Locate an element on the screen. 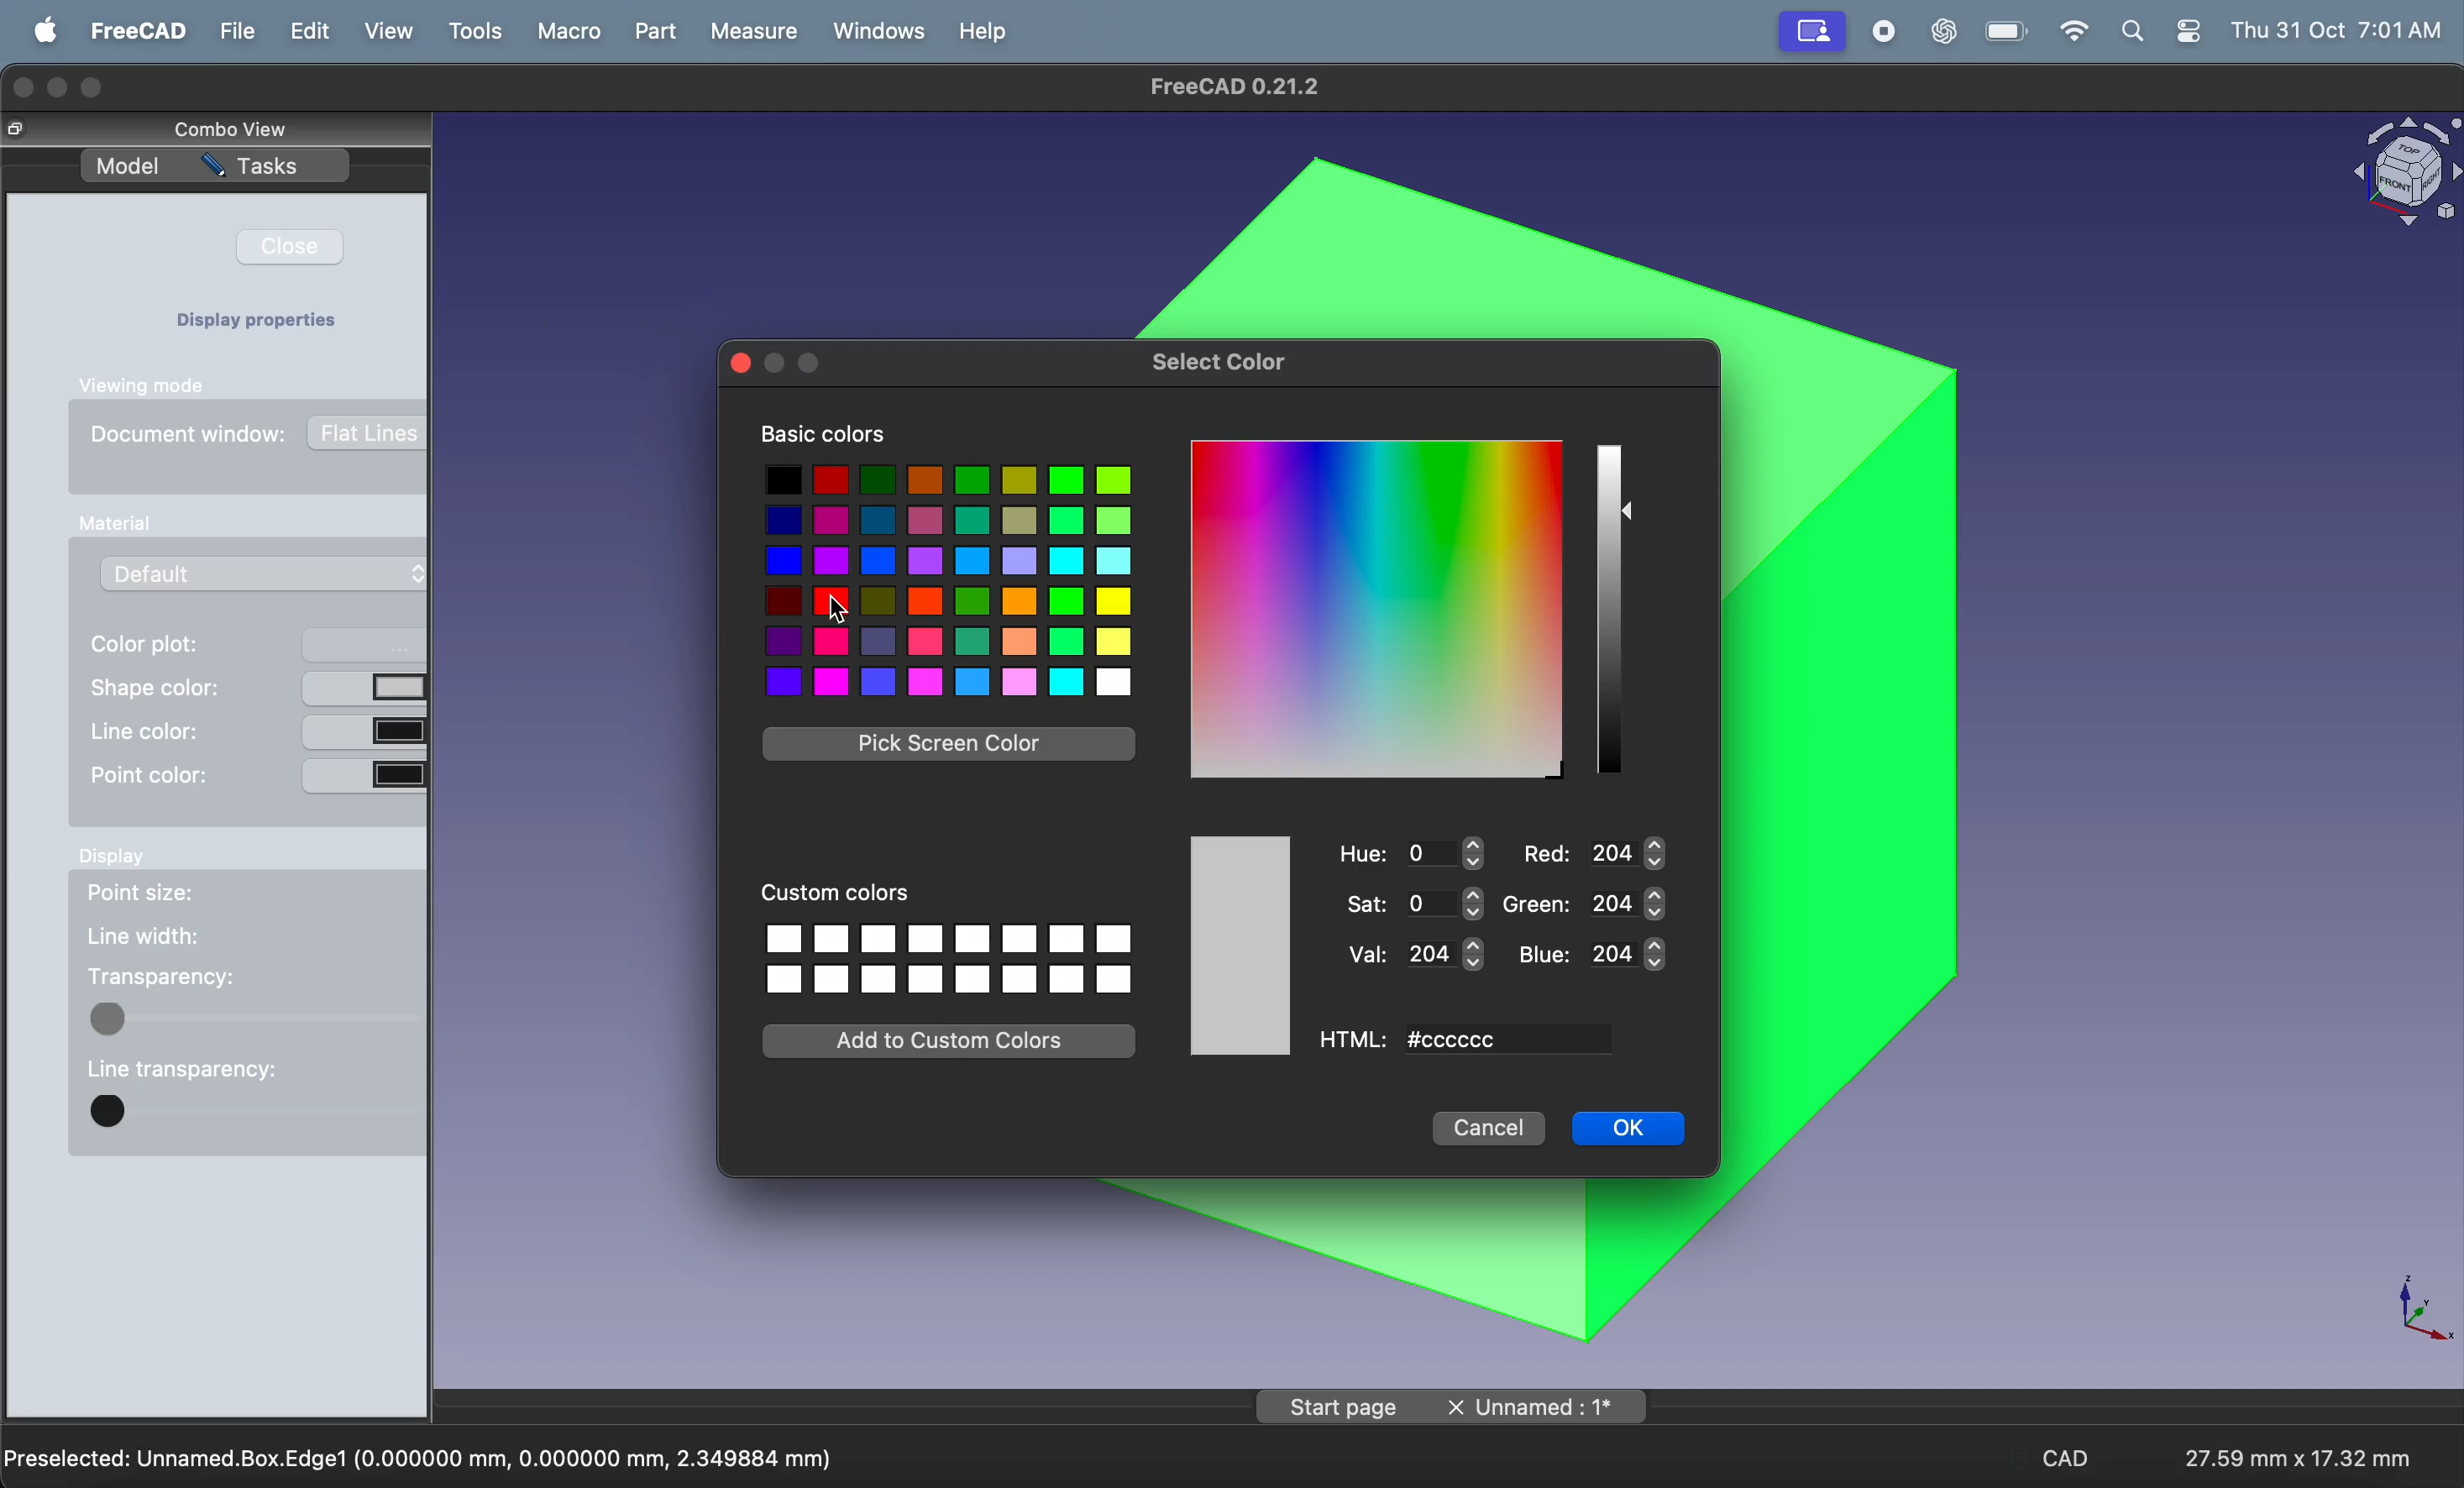 This screenshot has height=1488, width=2464. apple widgets is located at coordinates (2163, 32).